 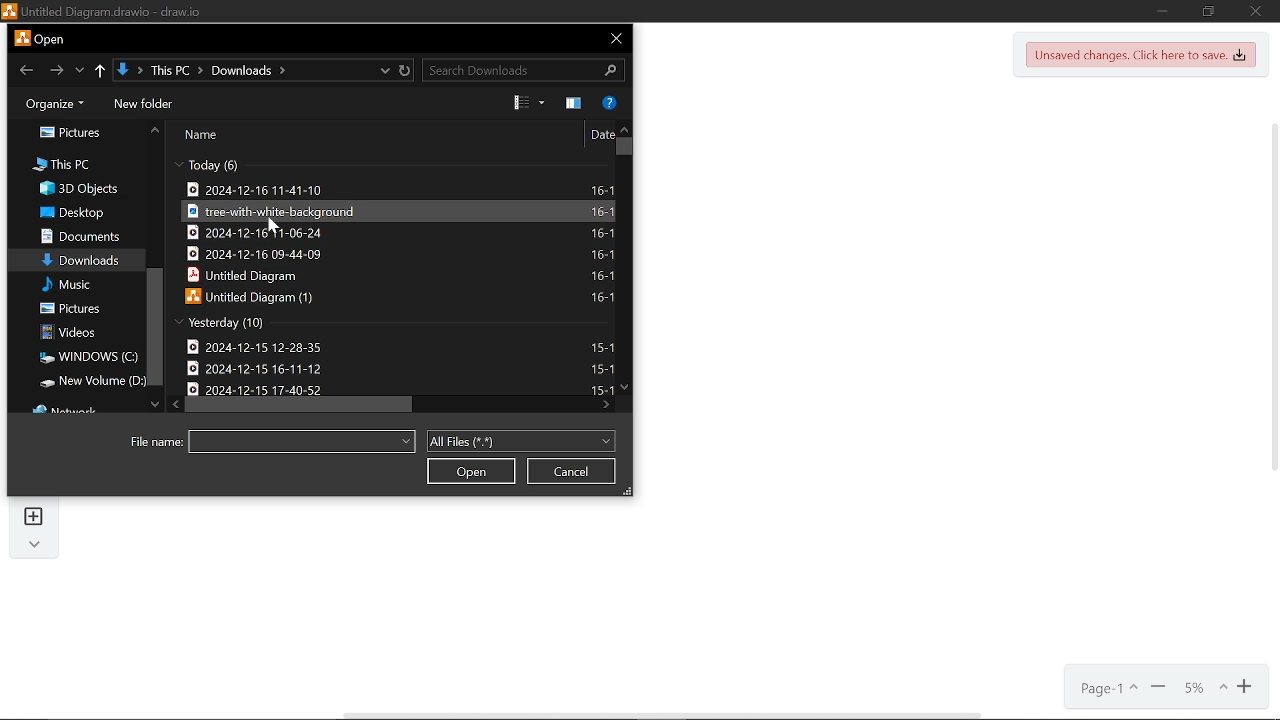 What do you see at coordinates (1272, 295) in the screenshot?
I see `vertical scrollbar` at bounding box center [1272, 295].